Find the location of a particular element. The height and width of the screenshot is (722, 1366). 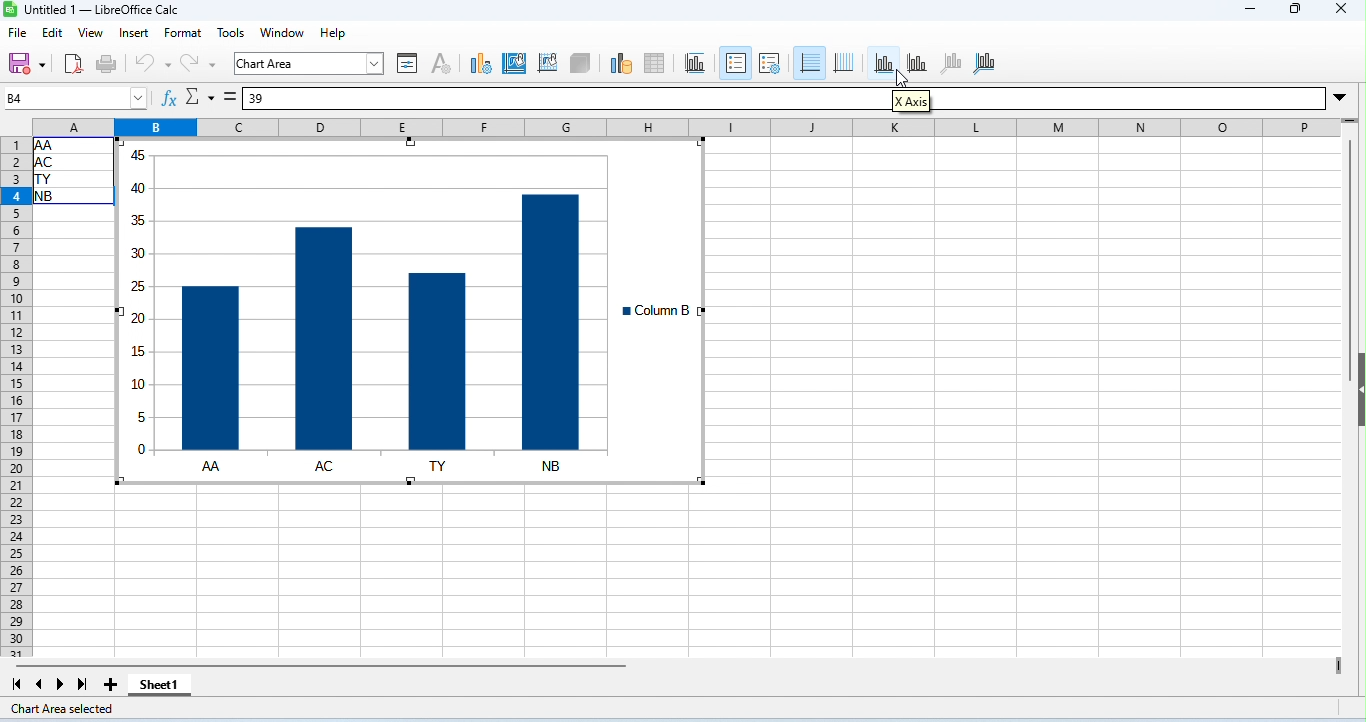

cursor movement is located at coordinates (901, 80).